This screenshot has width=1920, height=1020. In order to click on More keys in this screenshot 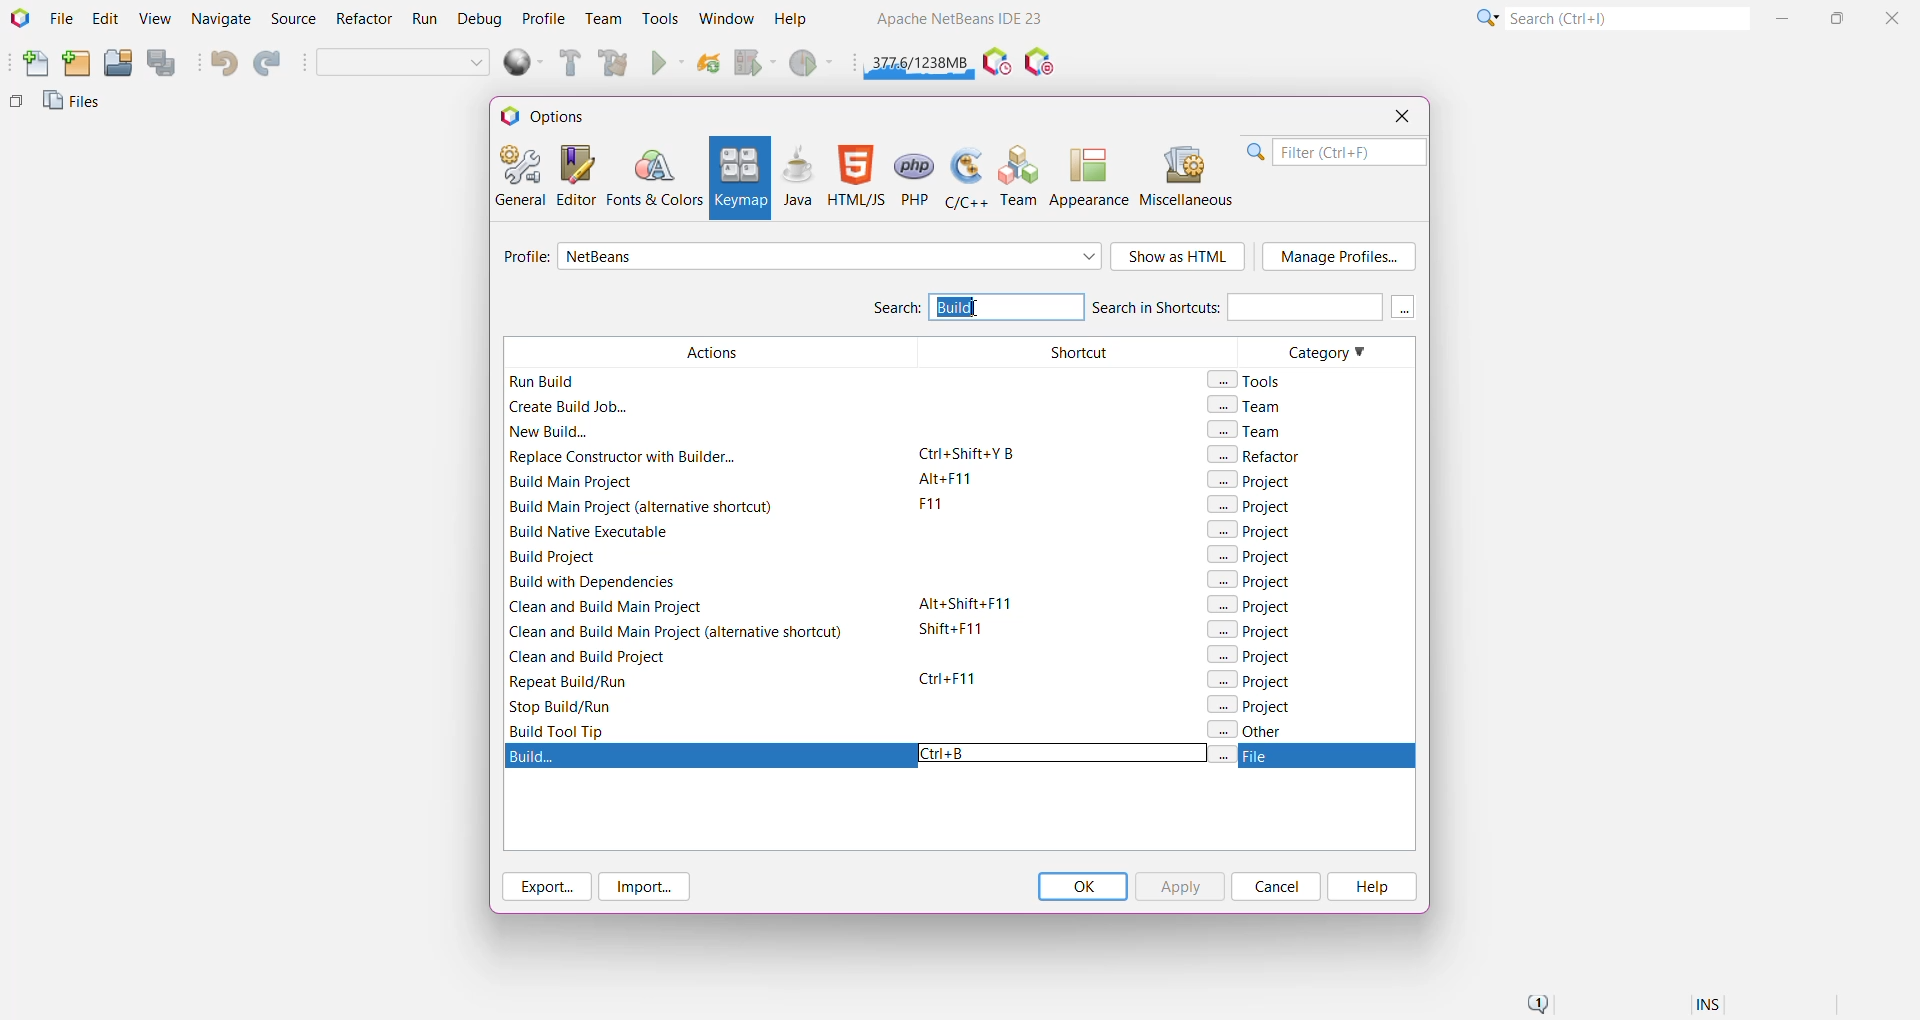, I will do `click(1404, 307)`.